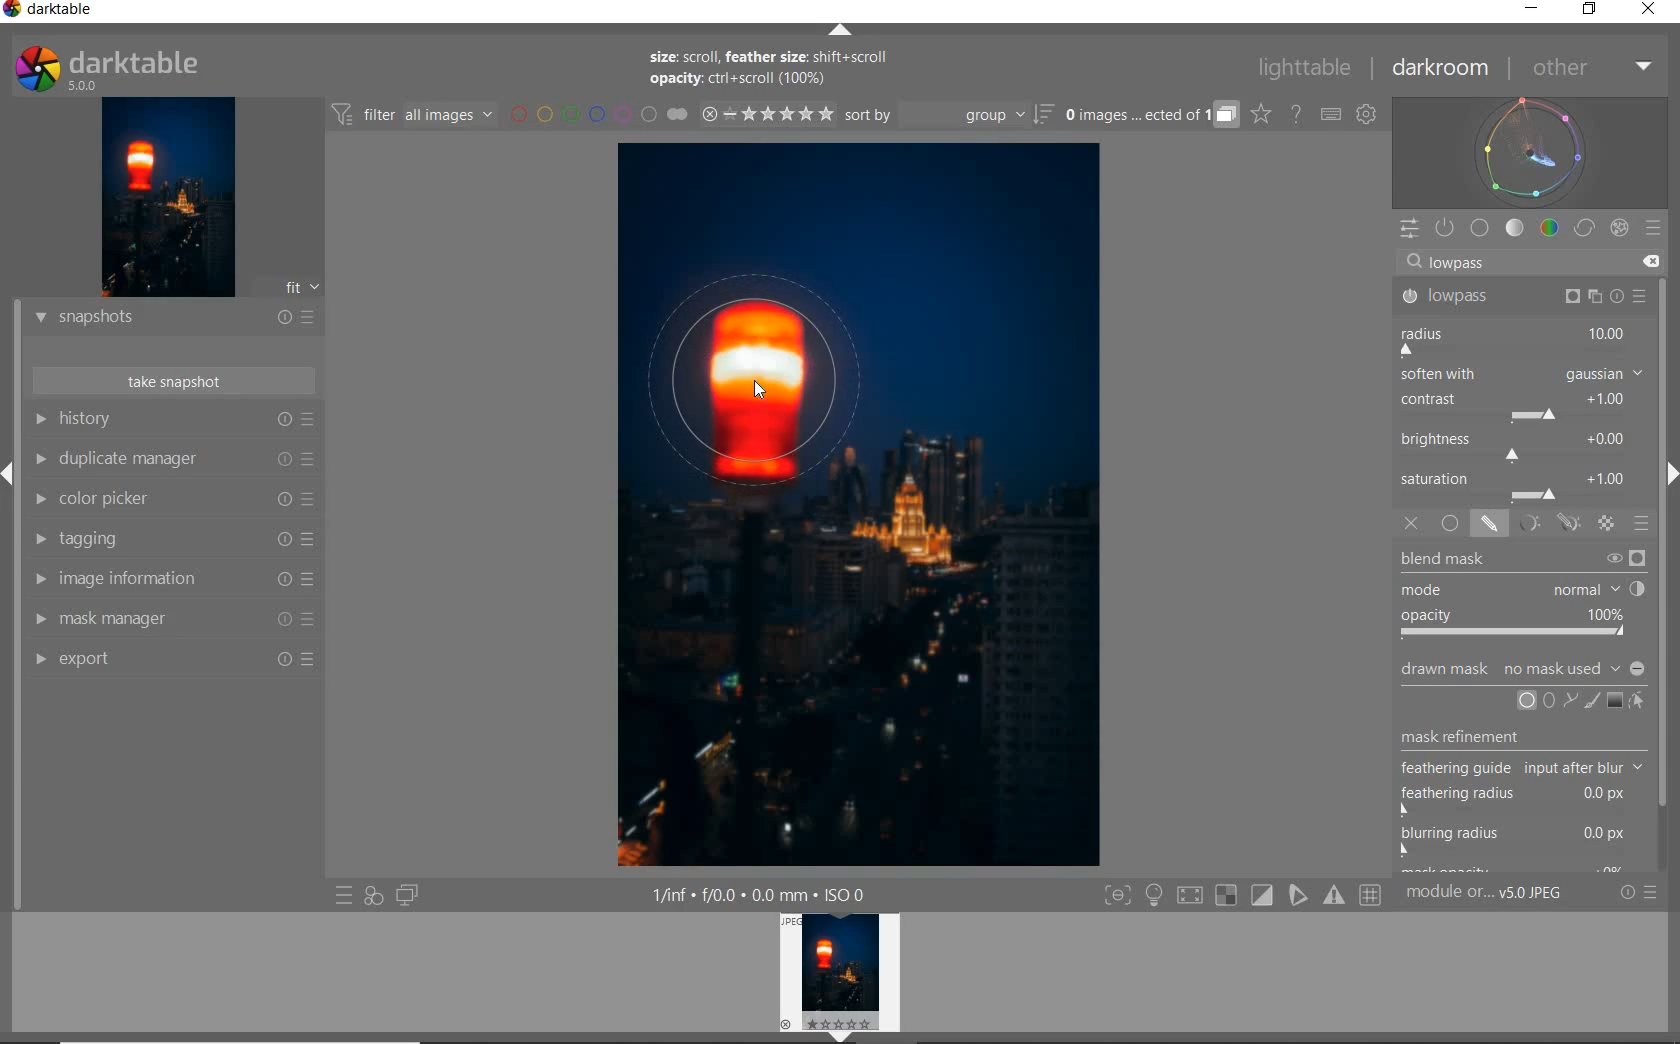 The width and height of the screenshot is (1680, 1044). Describe the element at coordinates (1591, 68) in the screenshot. I see `OTHER` at that location.